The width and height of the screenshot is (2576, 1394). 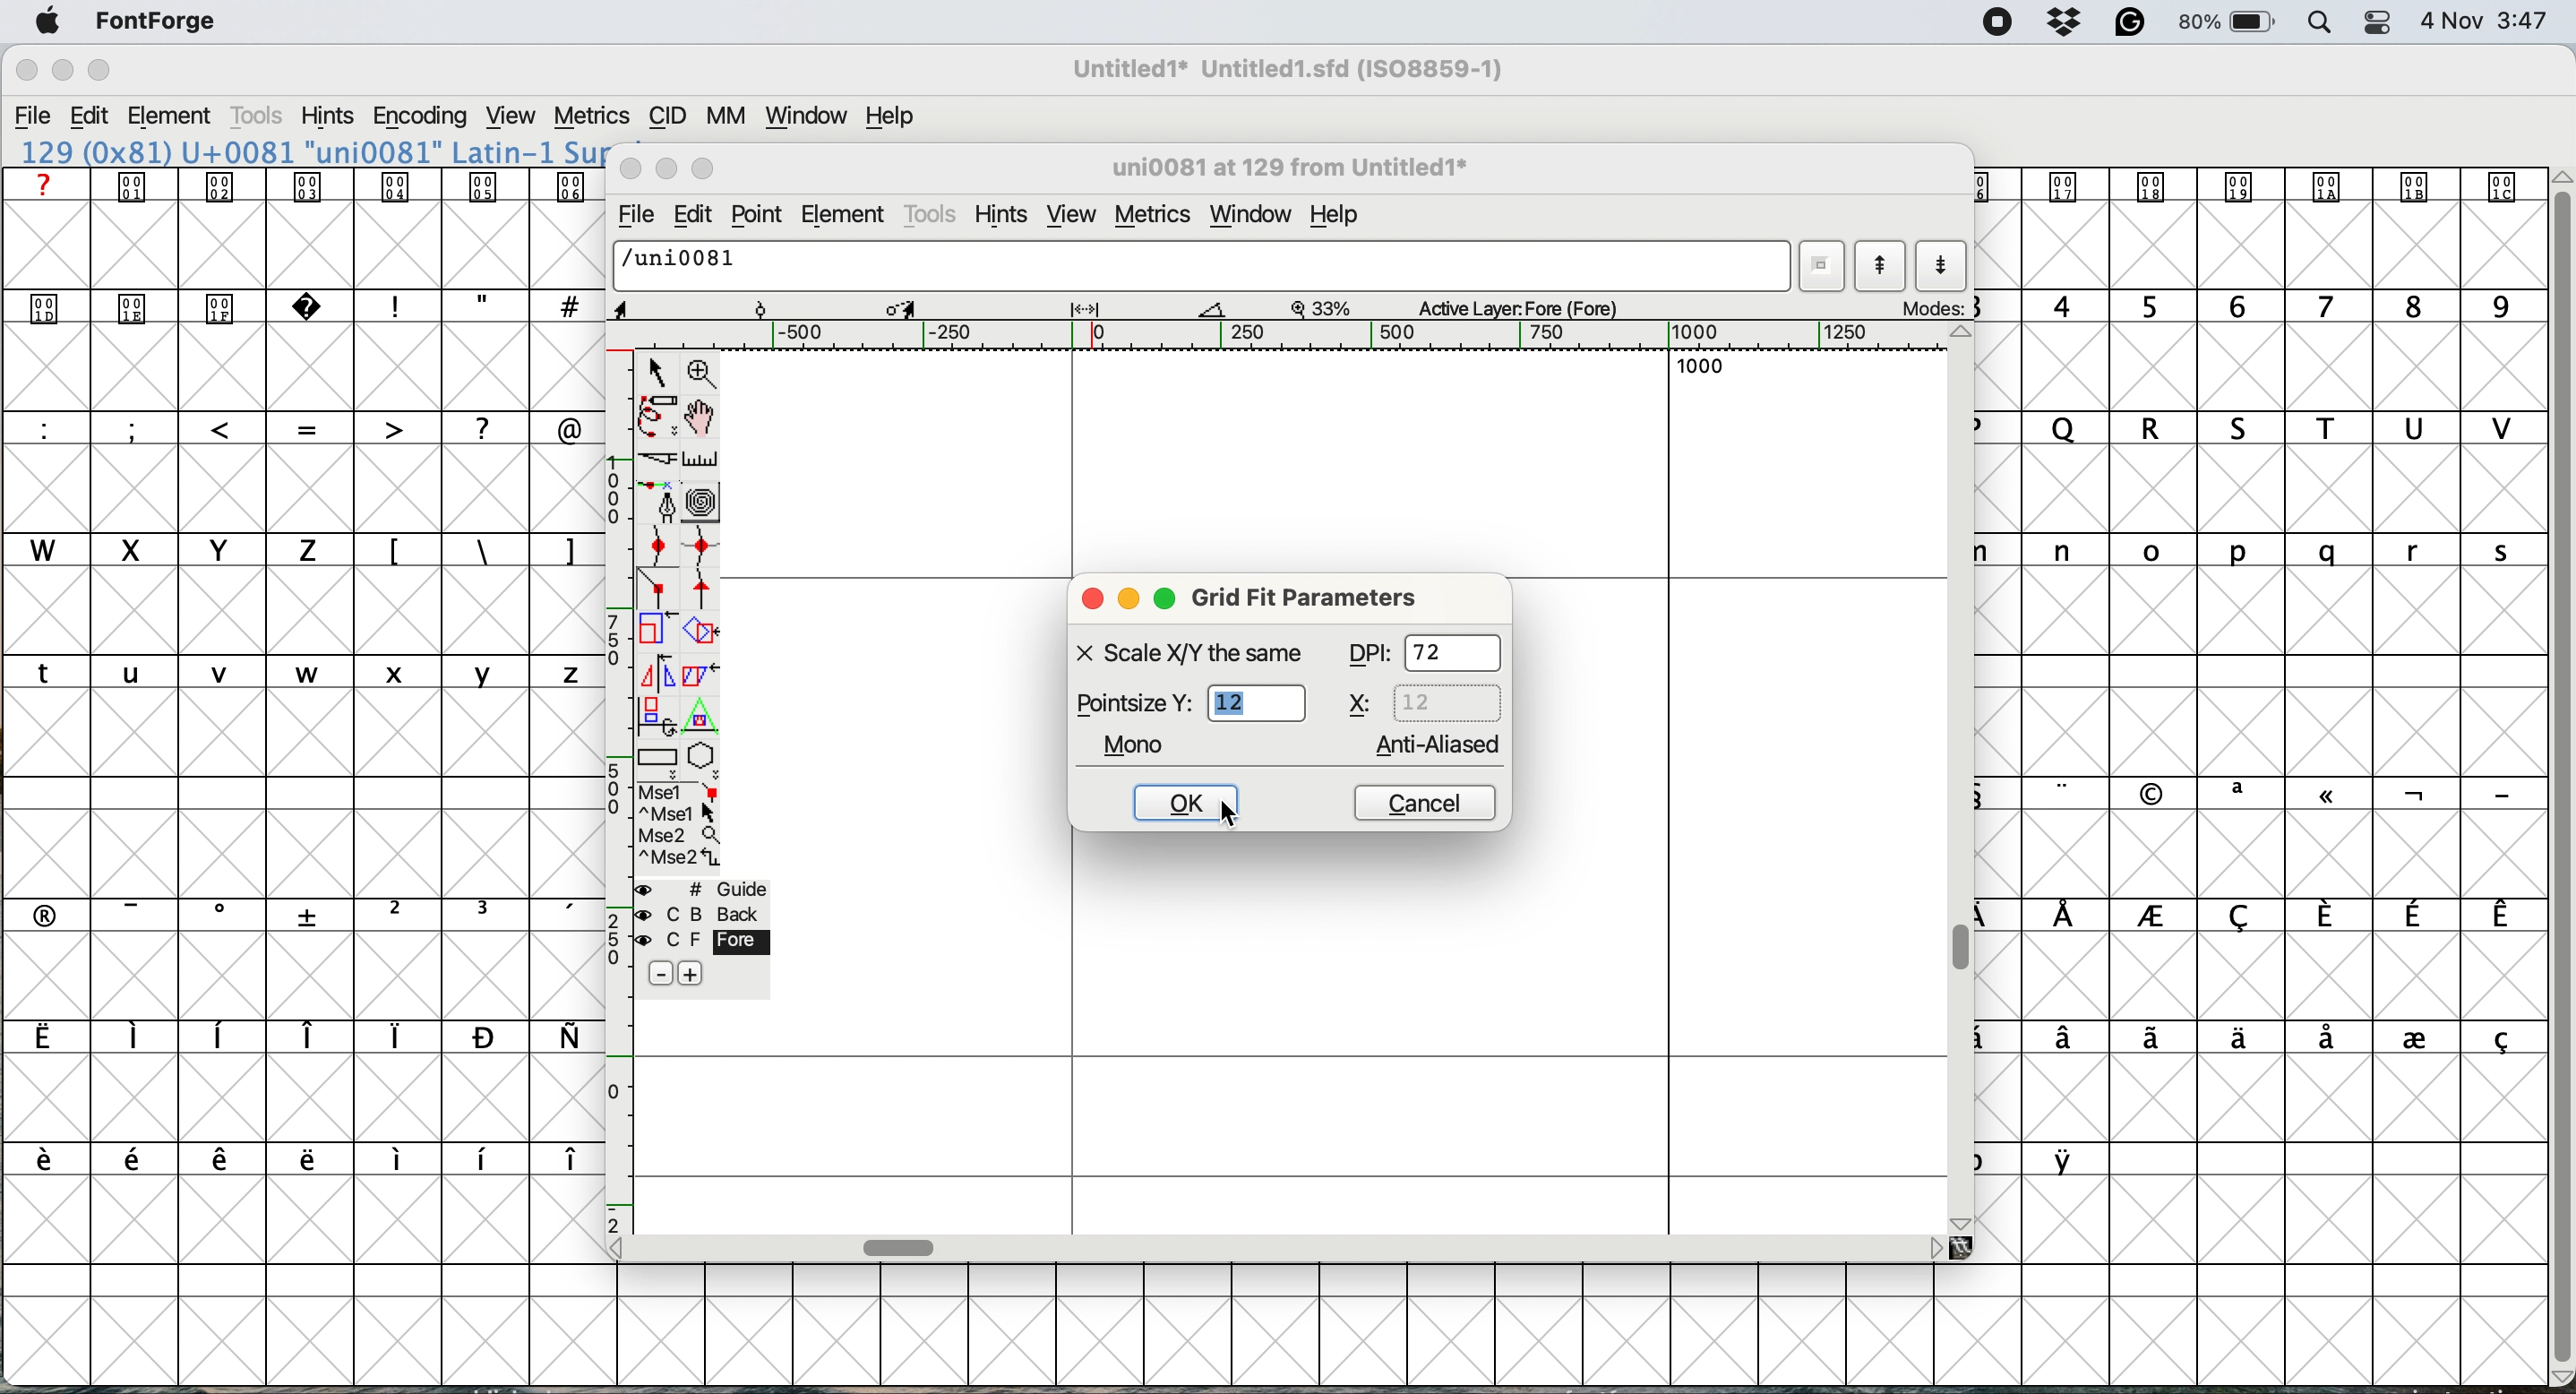 What do you see at coordinates (424, 116) in the screenshot?
I see `Encoding` at bounding box center [424, 116].